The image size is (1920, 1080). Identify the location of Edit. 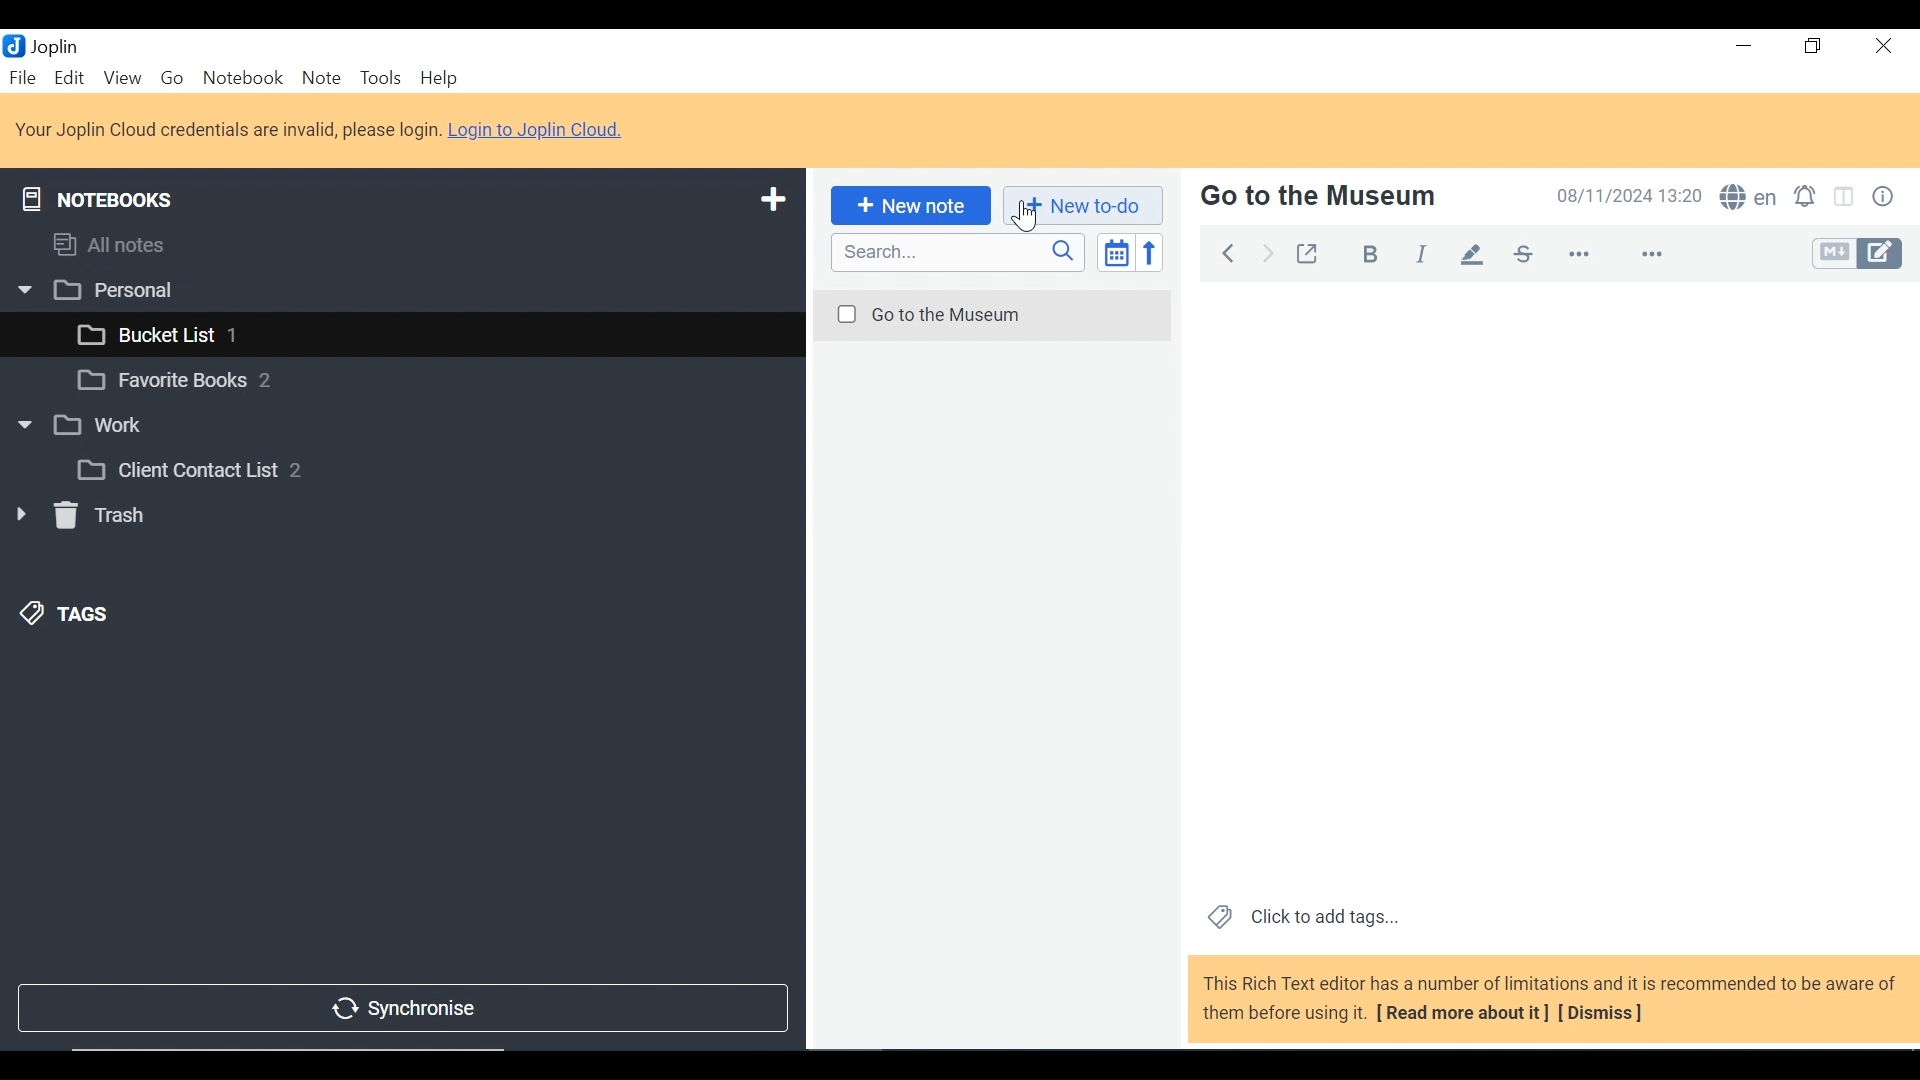
(70, 79).